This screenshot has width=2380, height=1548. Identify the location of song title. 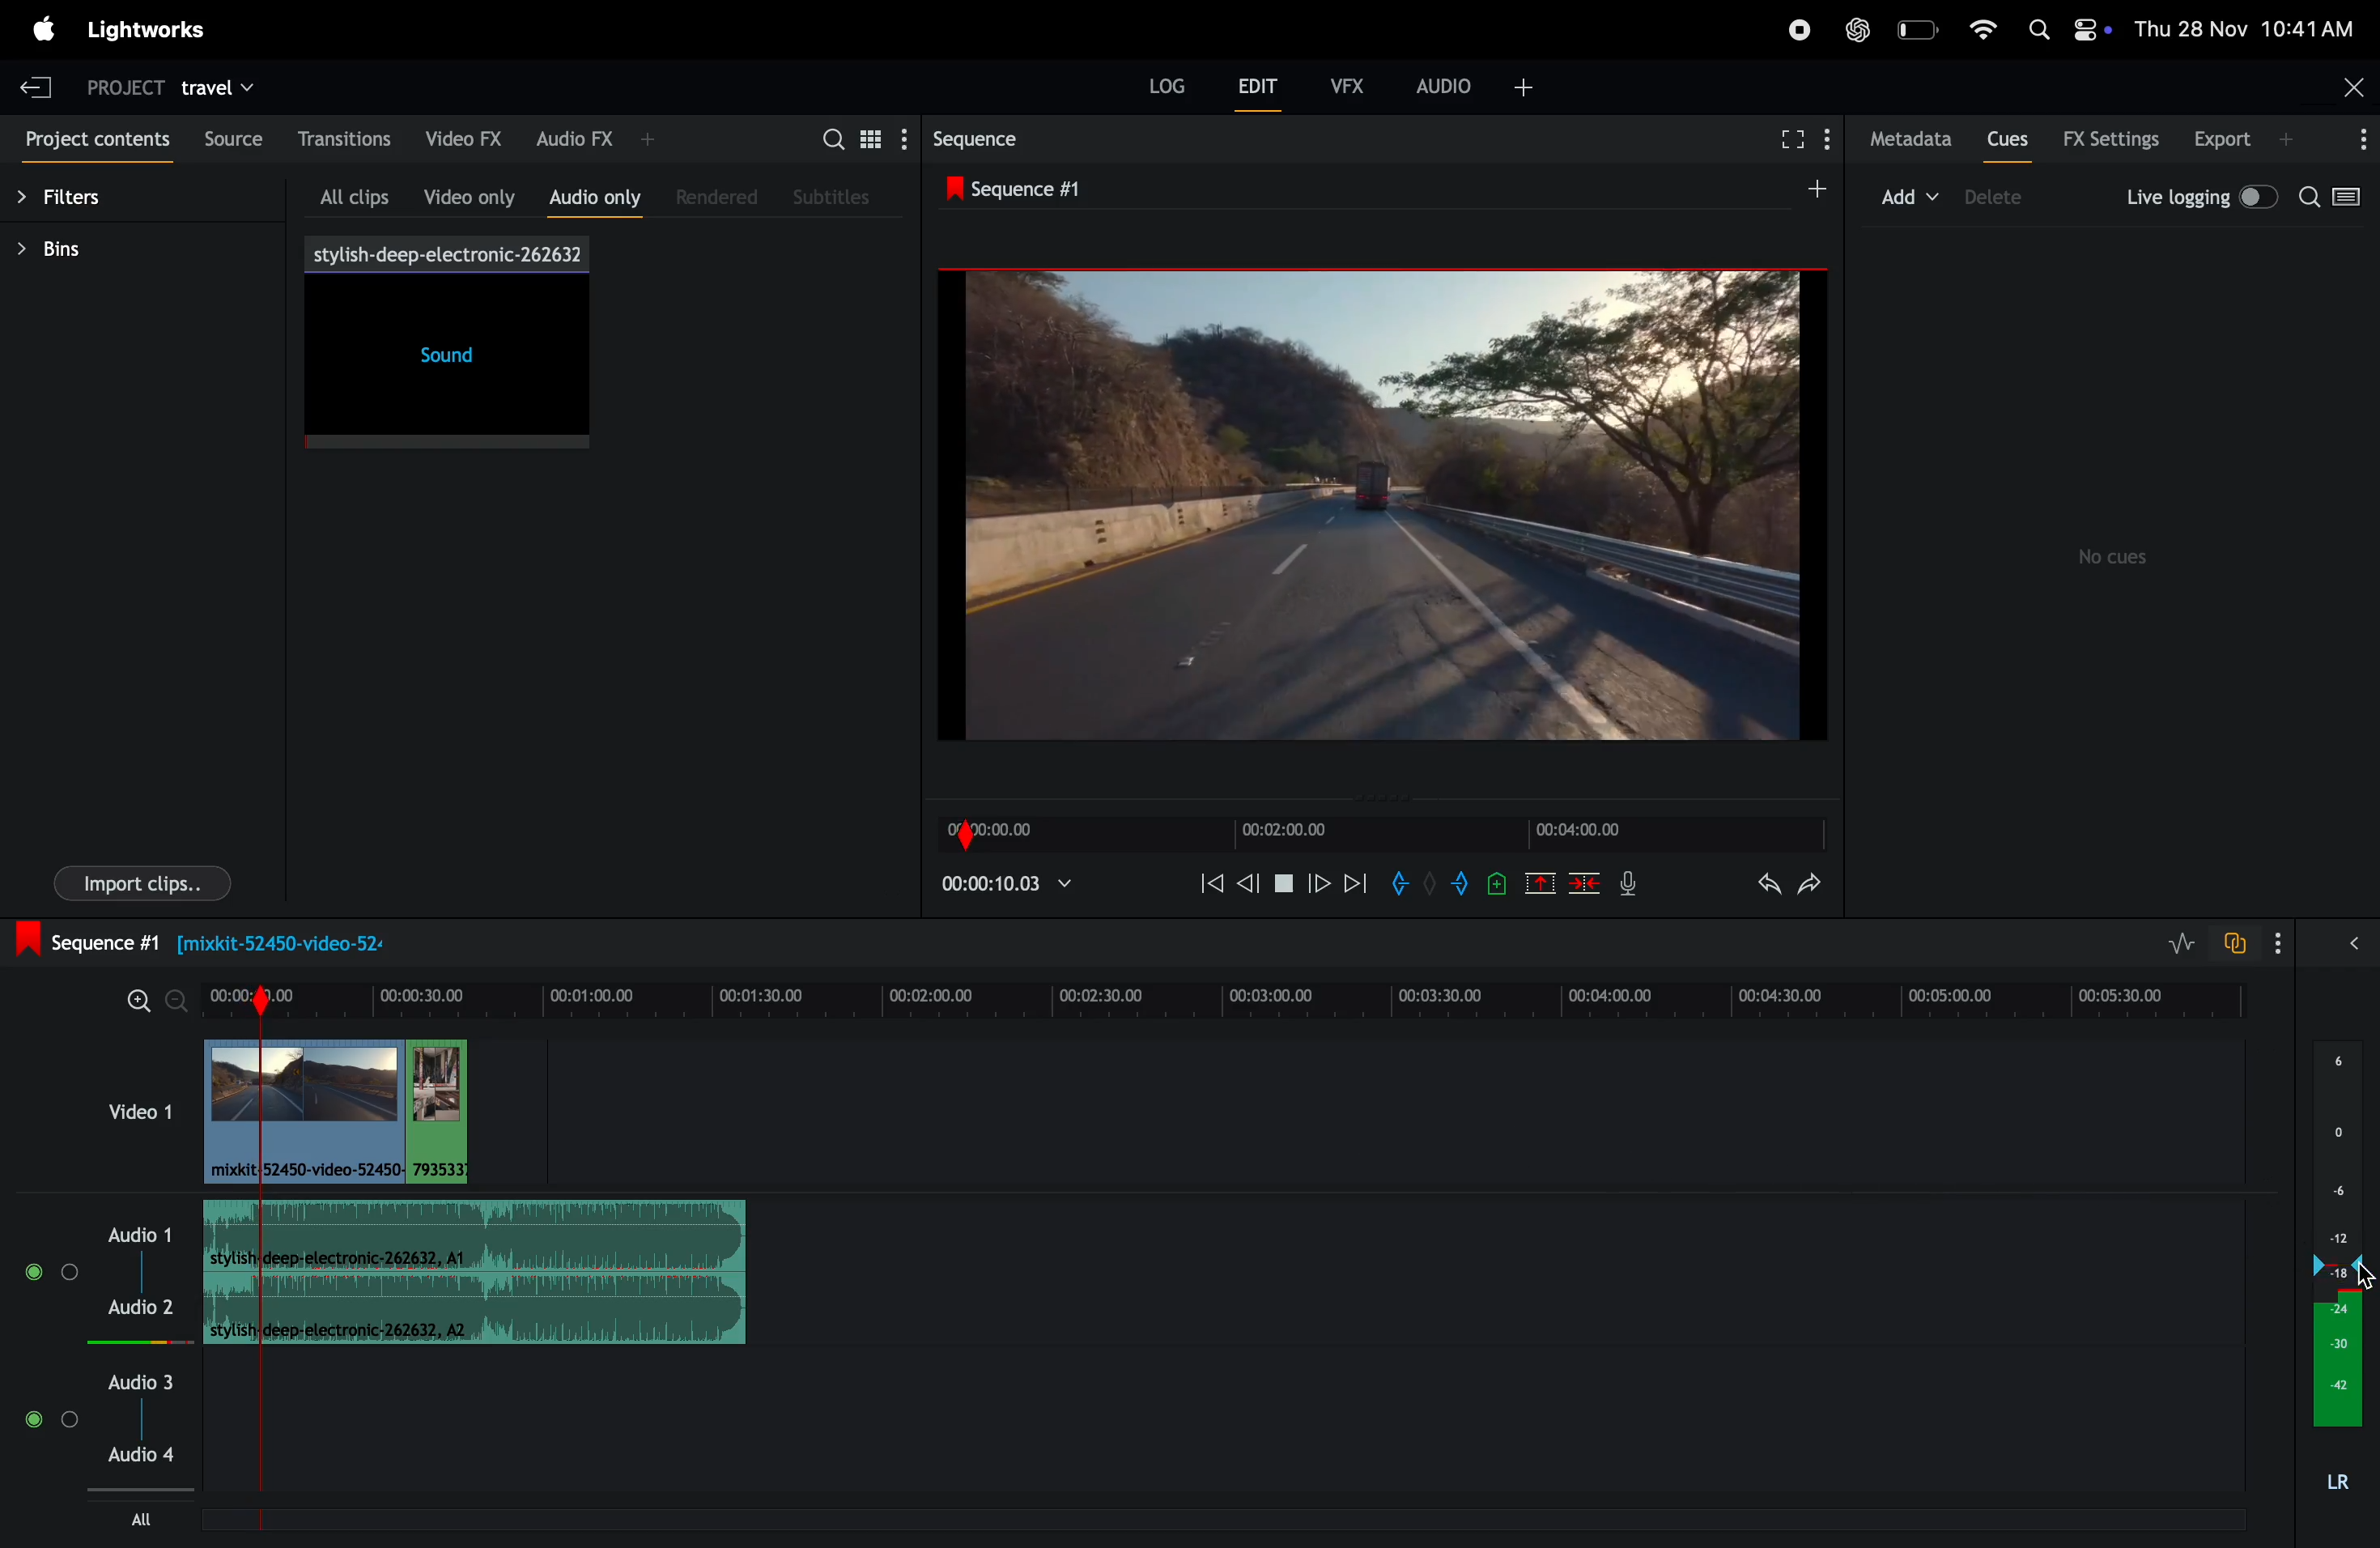
(445, 253).